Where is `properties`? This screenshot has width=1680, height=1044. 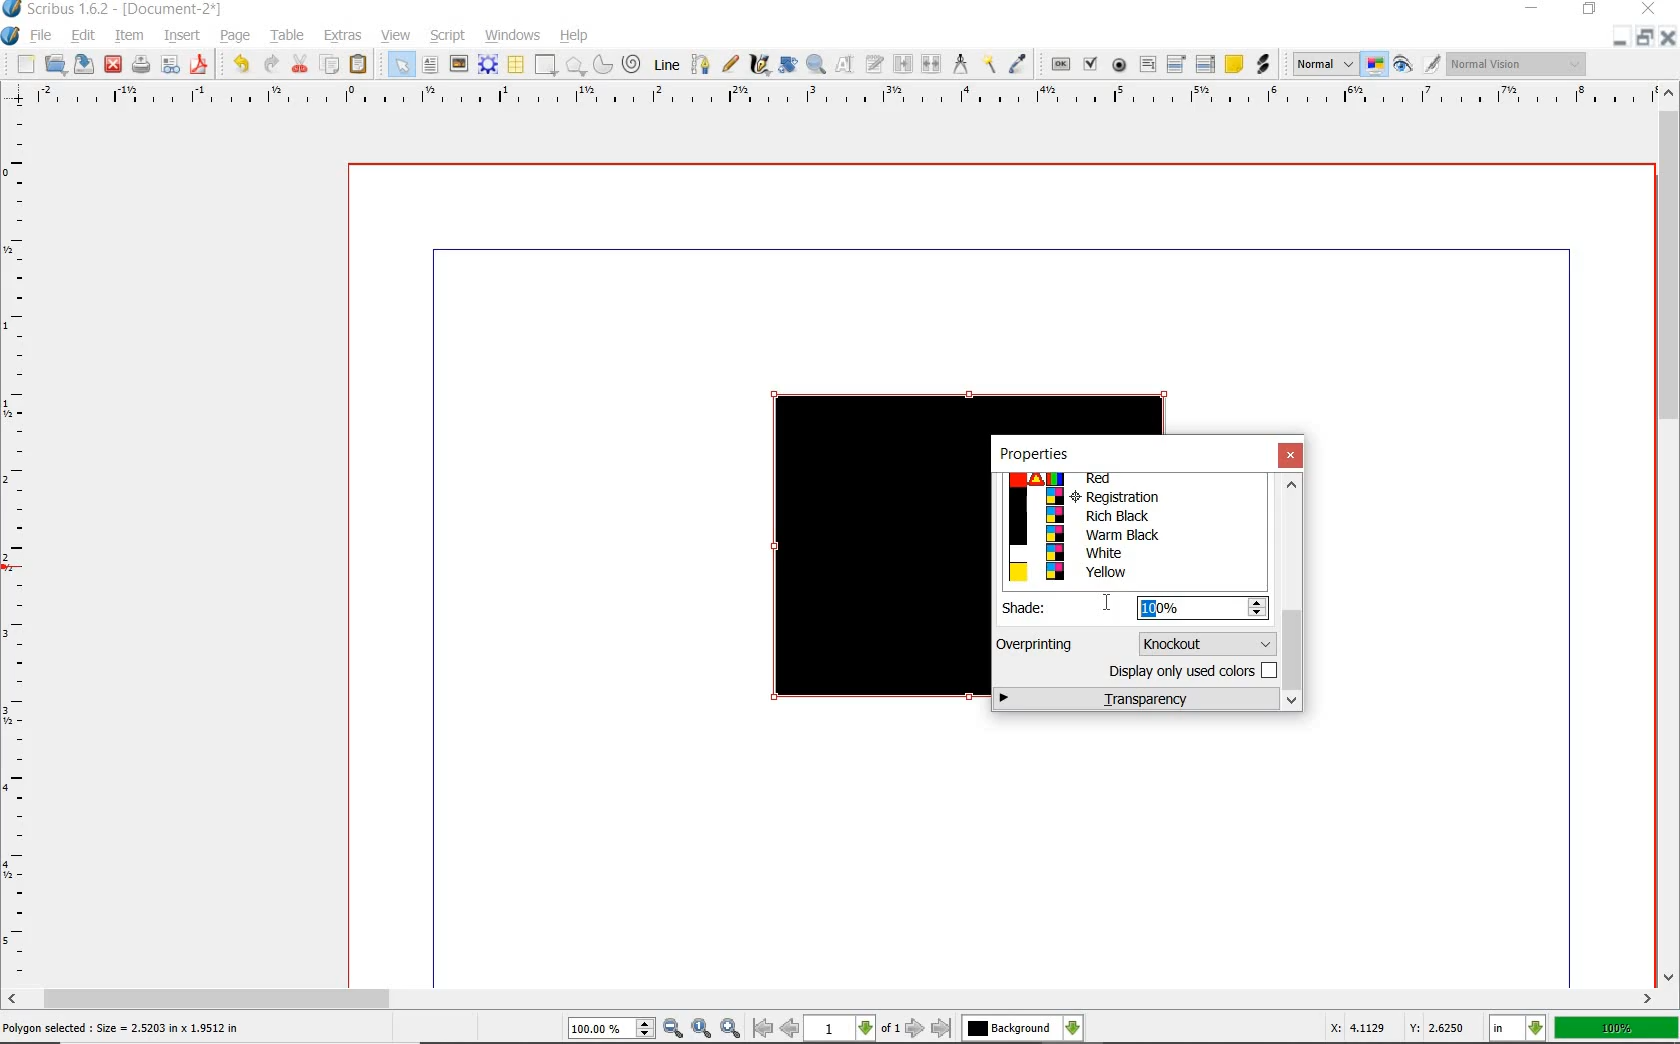 properties is located at coordinates (1033, 454).